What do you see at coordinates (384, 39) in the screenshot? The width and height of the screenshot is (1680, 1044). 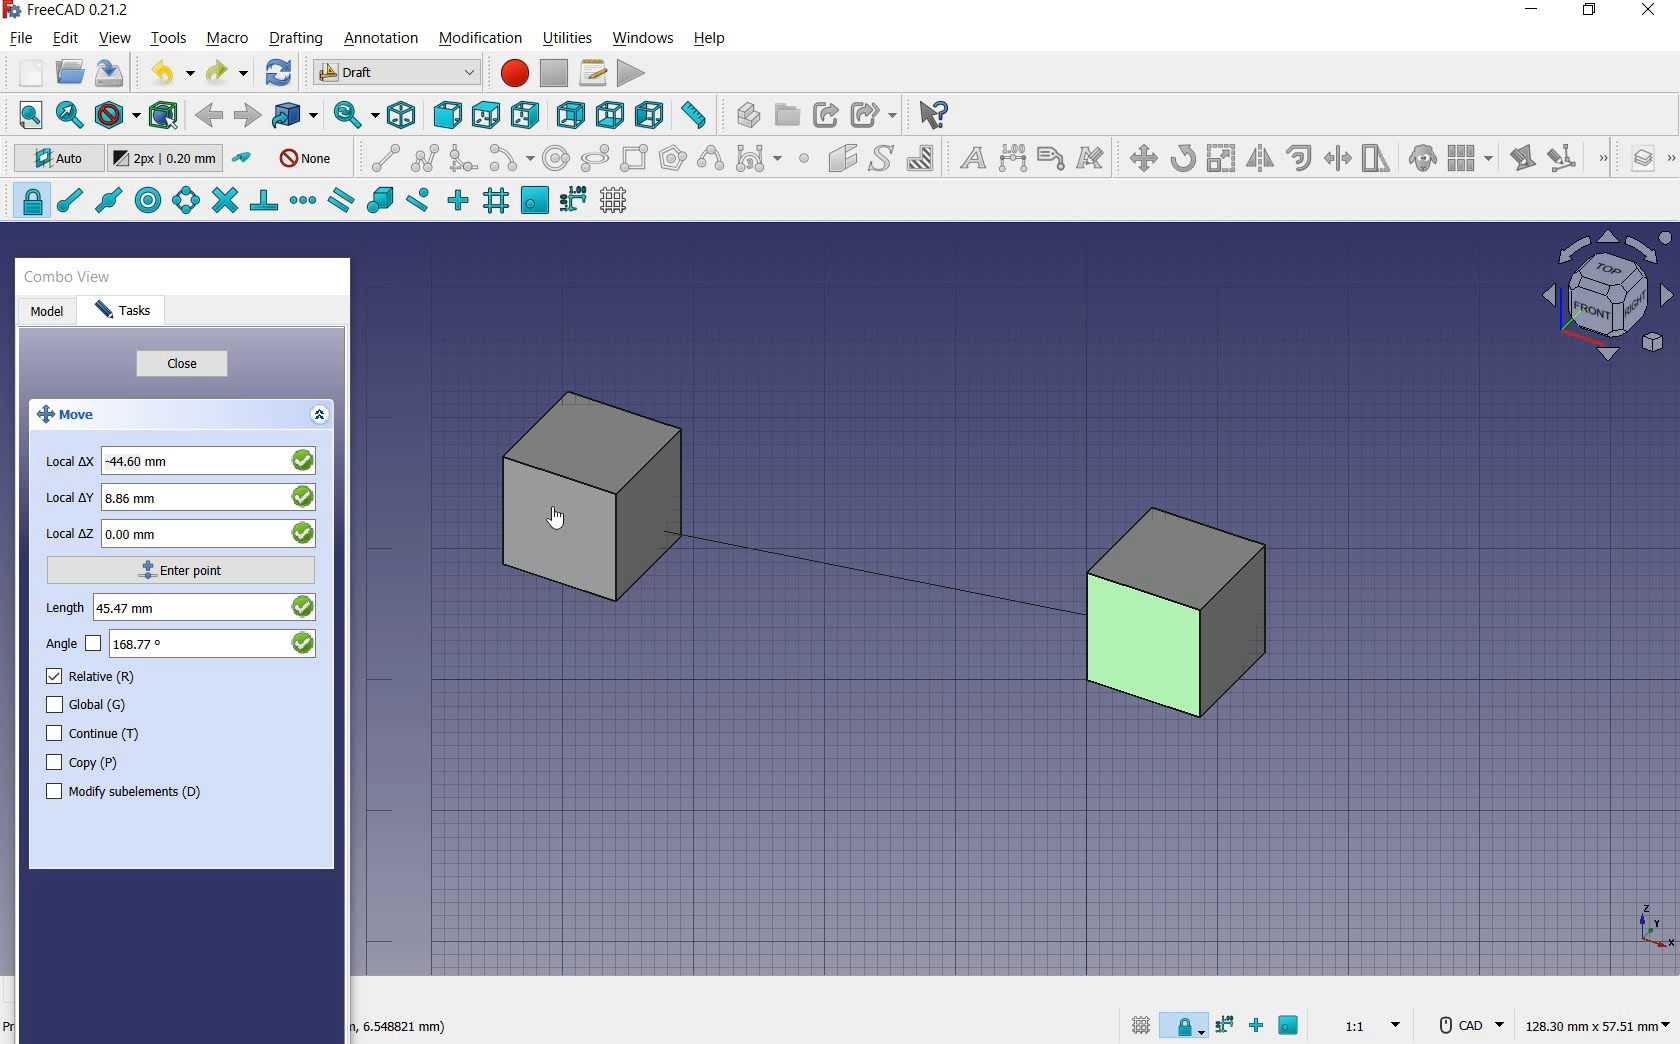 I see `annotation` at bounding box center [384, 39].